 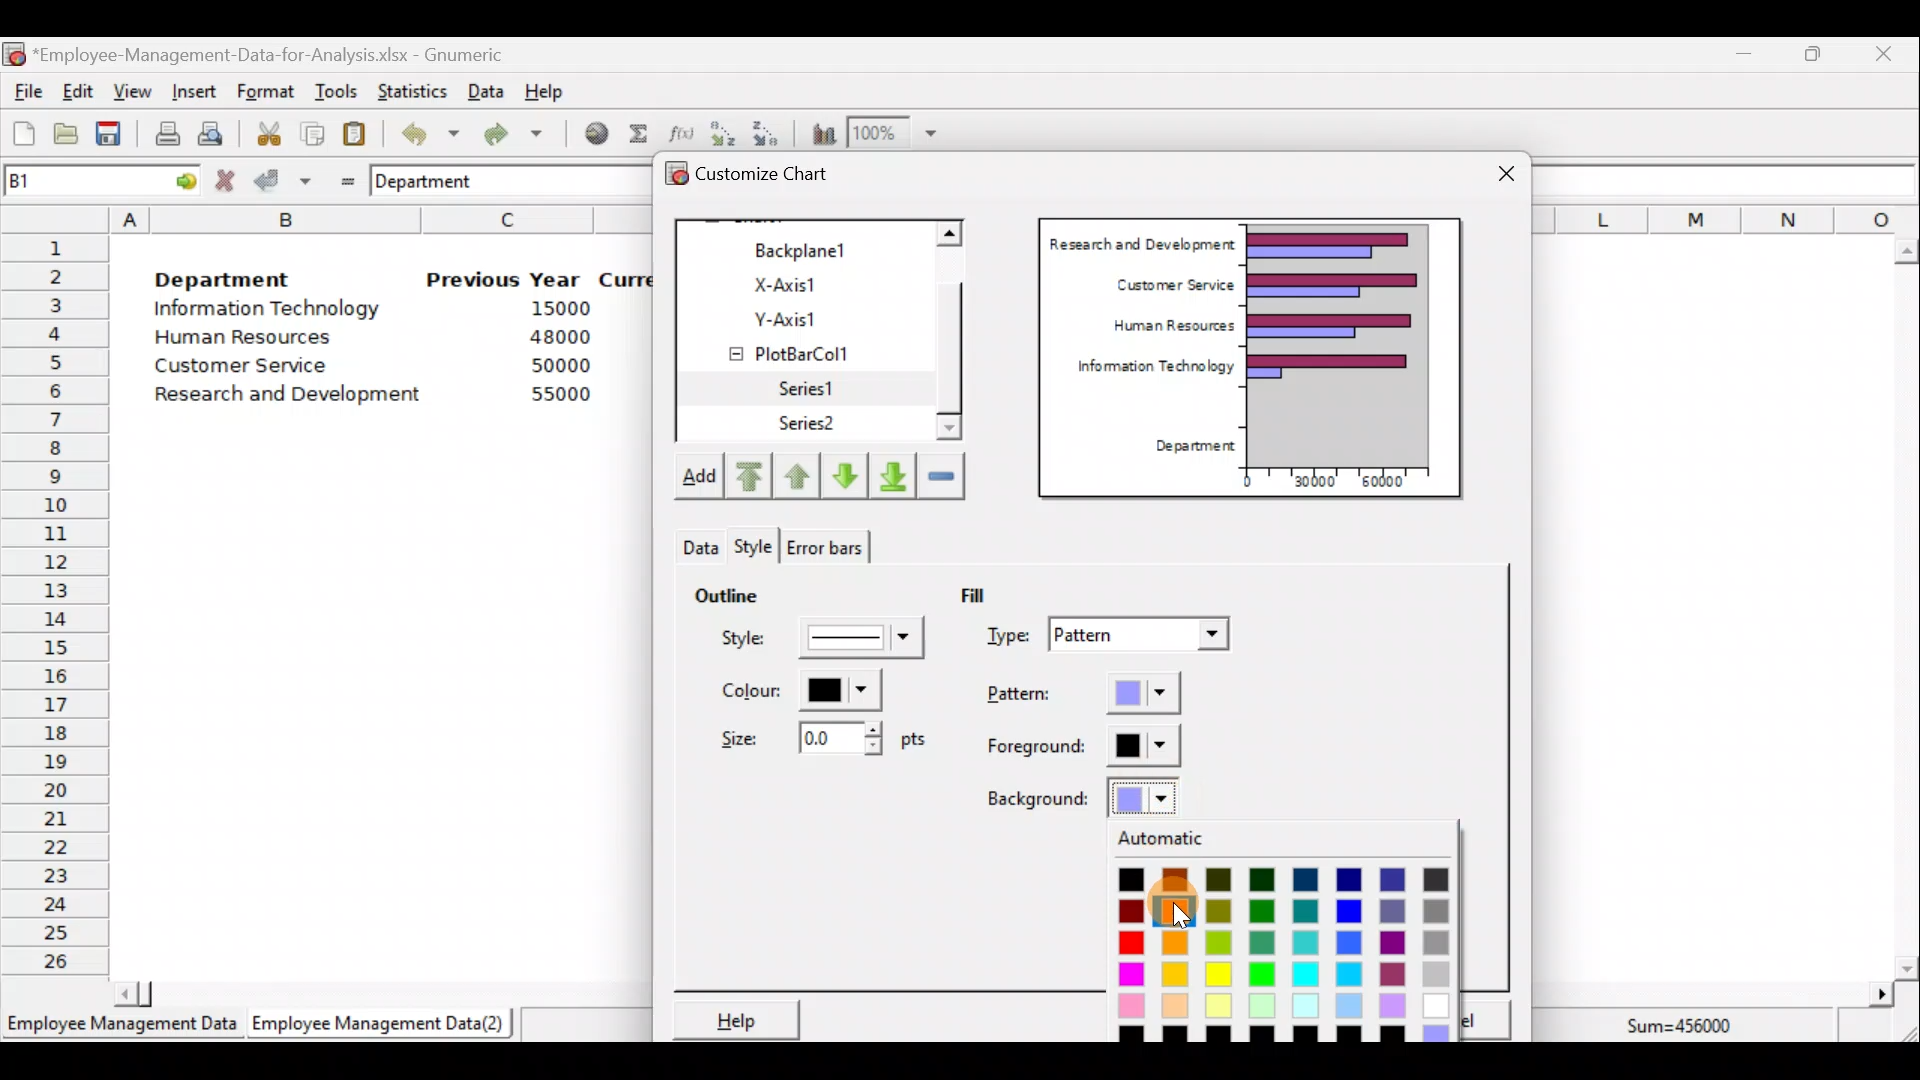 What do you see at coordinates (130, 92) in the screenshot?
I see `View` at bounding box center [130, 92].